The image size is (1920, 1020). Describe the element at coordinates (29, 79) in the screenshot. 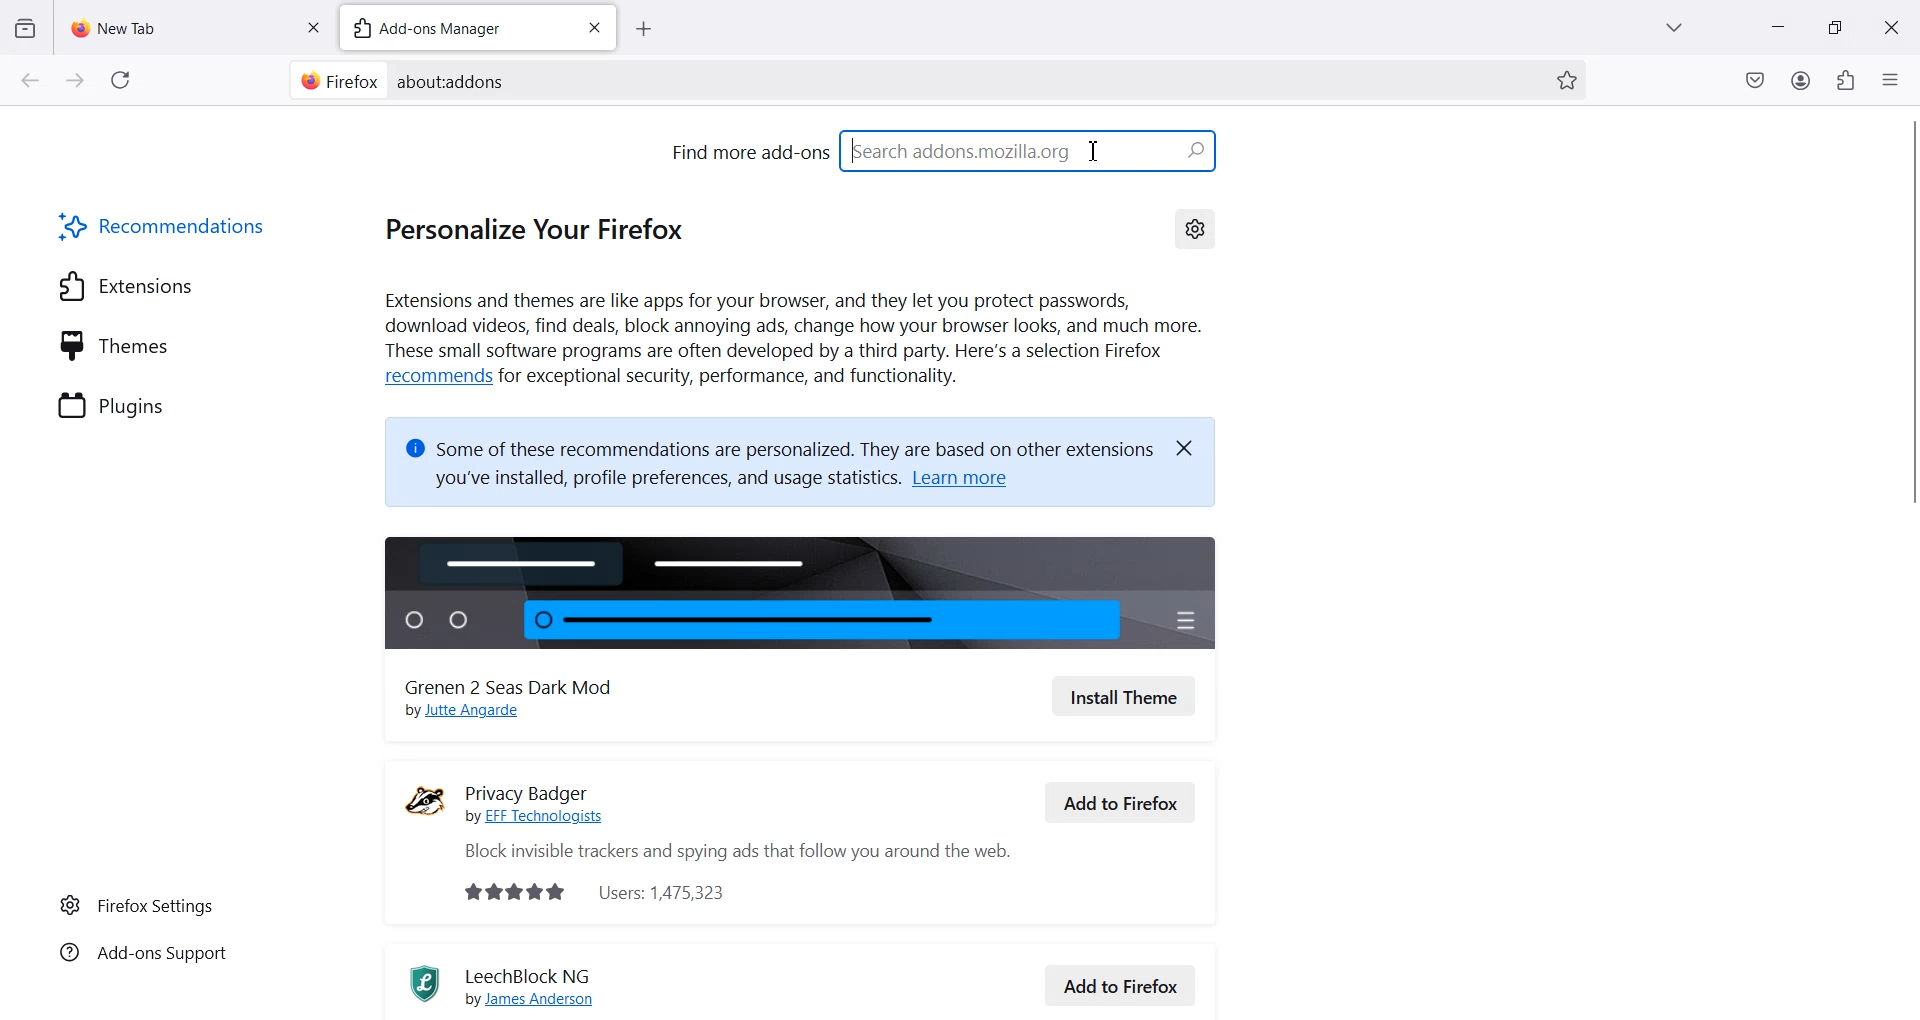

I see `Go back to one page` at that location.